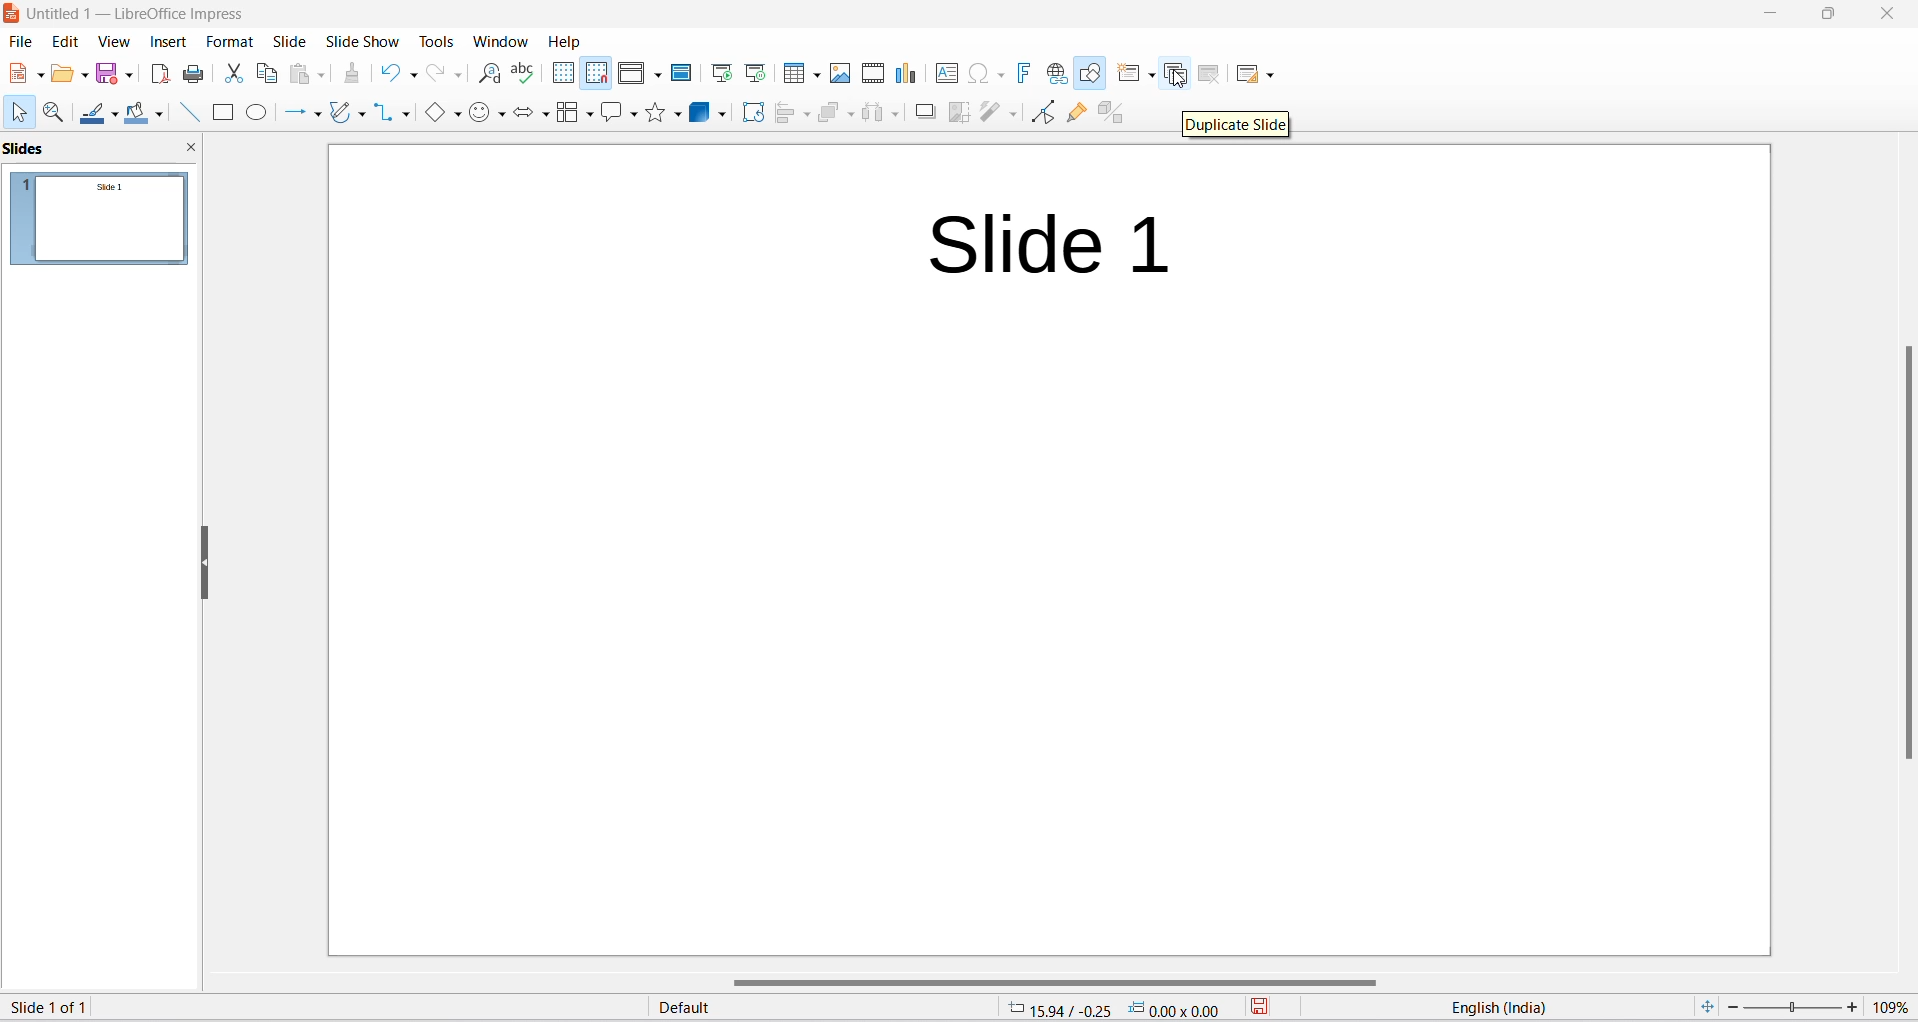  Describe the element at coordinates (21, 42) in the screenshot. I see `file` at that location.